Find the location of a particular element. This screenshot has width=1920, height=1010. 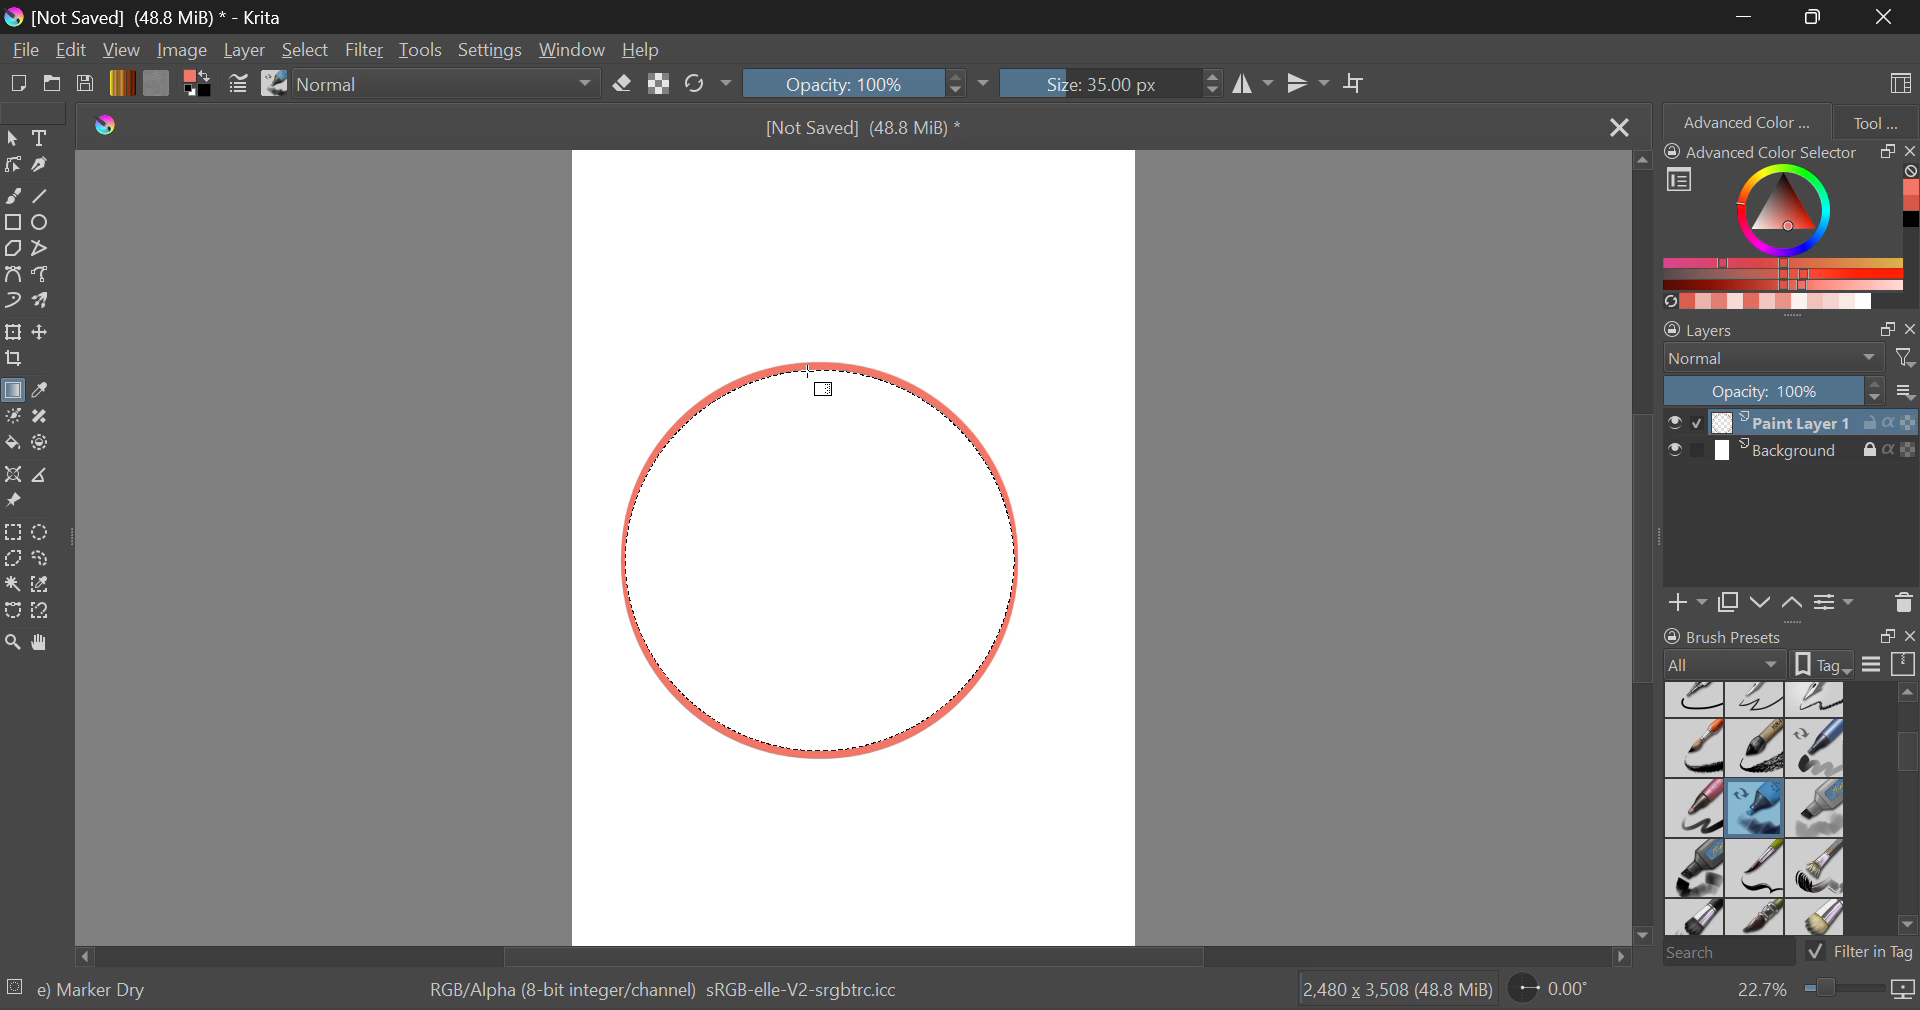

Gradient is located at coordinates (121, 83).